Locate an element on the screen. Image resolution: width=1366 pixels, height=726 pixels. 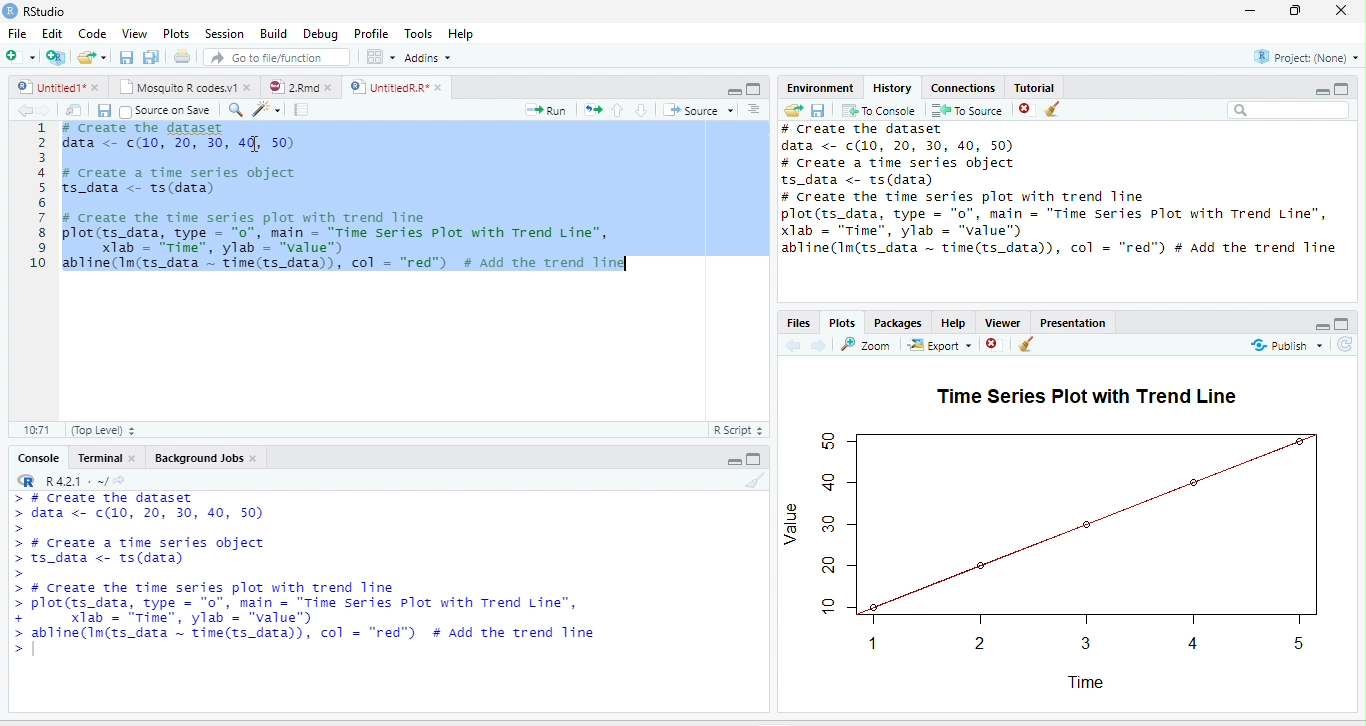
Zoom is located at coordinates (867, 344).